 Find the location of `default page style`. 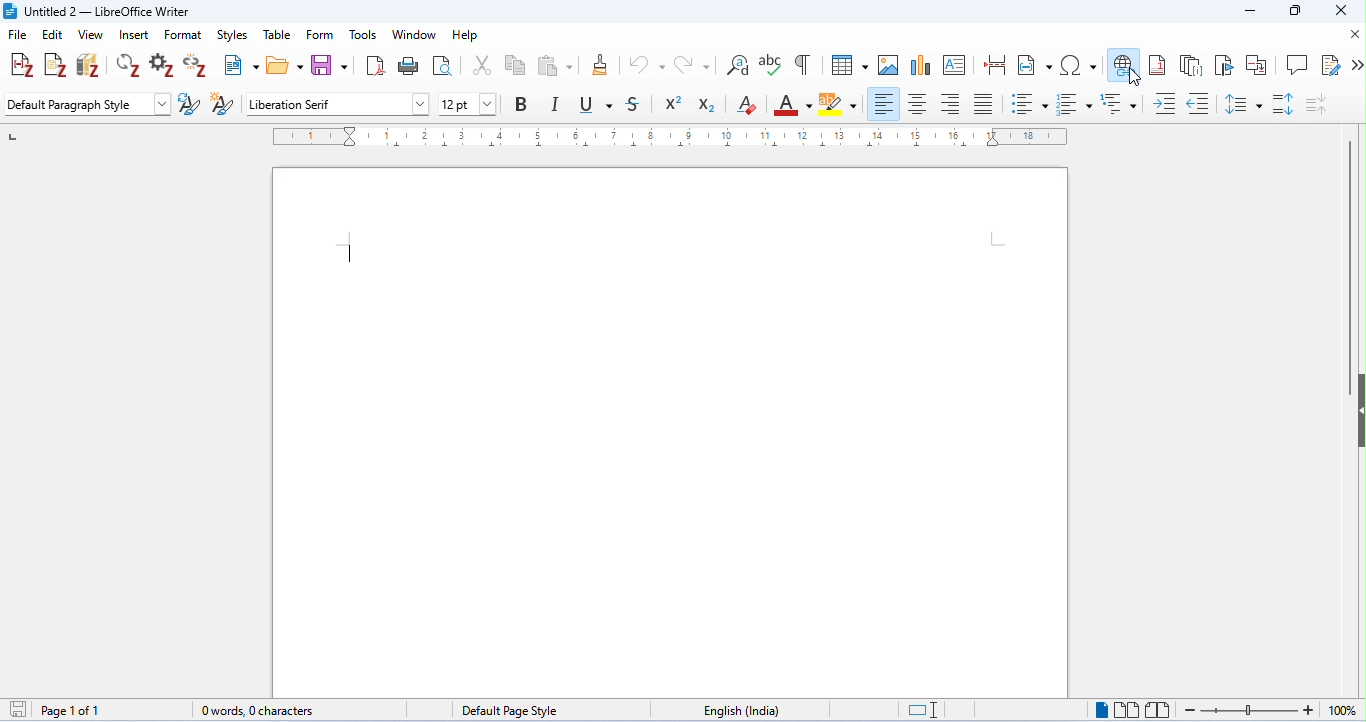

default page style is located at coordinates (511, 711).